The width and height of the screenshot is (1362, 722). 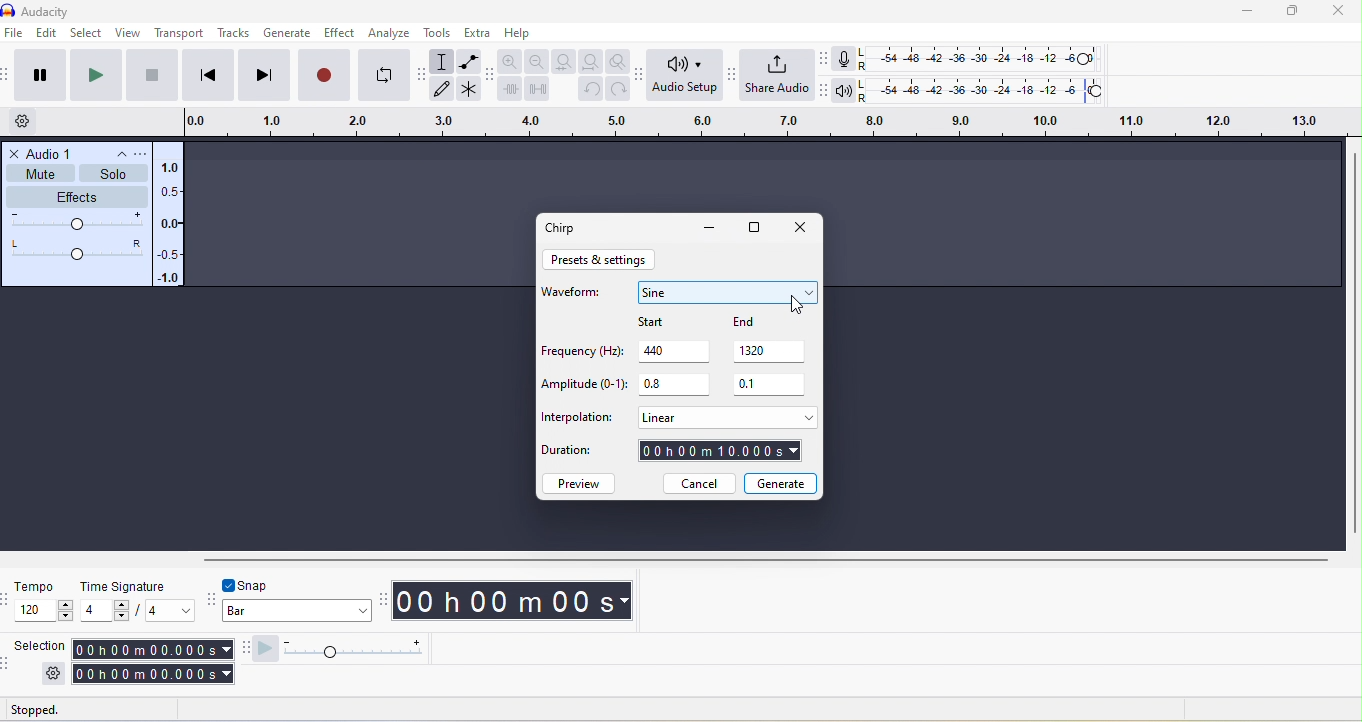 I want to click on bar, so click(x=298, y=613).